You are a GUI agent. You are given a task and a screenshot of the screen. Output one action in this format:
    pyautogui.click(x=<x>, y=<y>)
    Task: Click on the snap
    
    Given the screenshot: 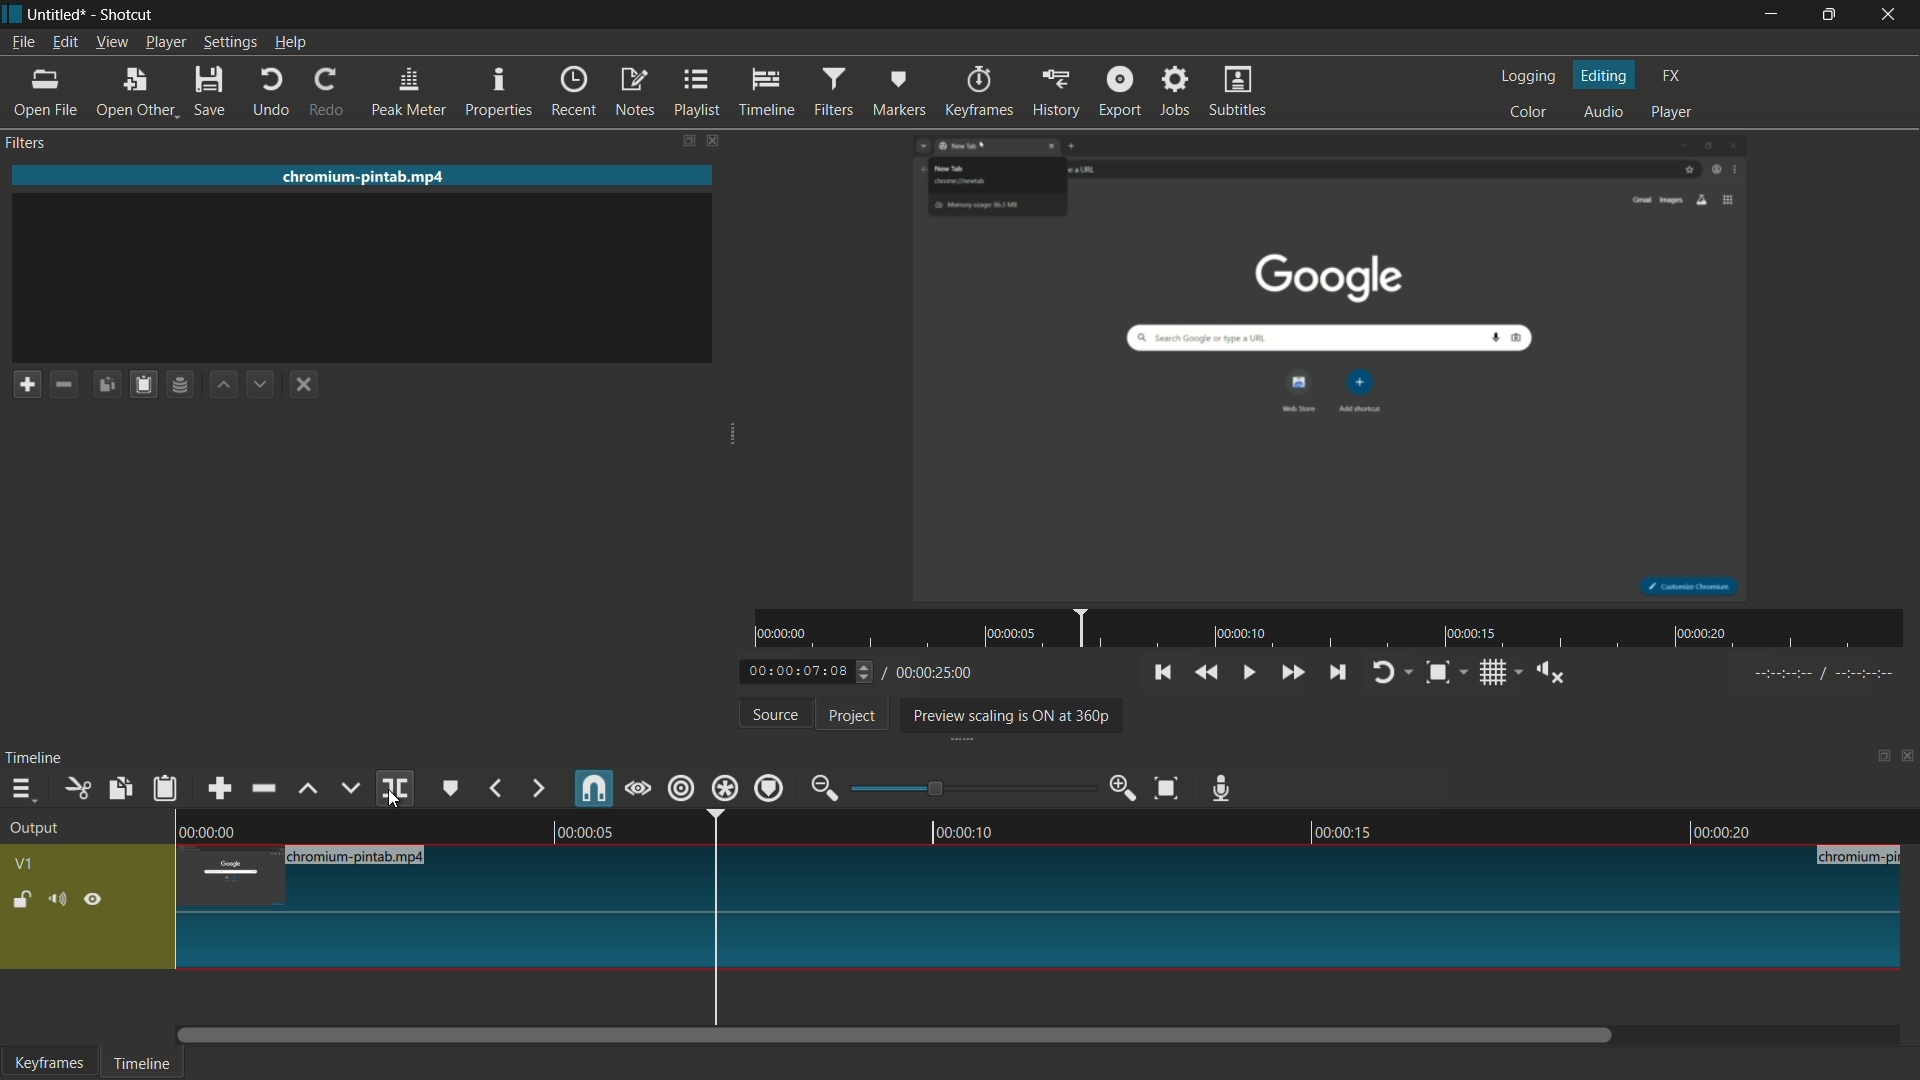 What is the action you would take?
    pyautogui.click(x=592, y=788)
    